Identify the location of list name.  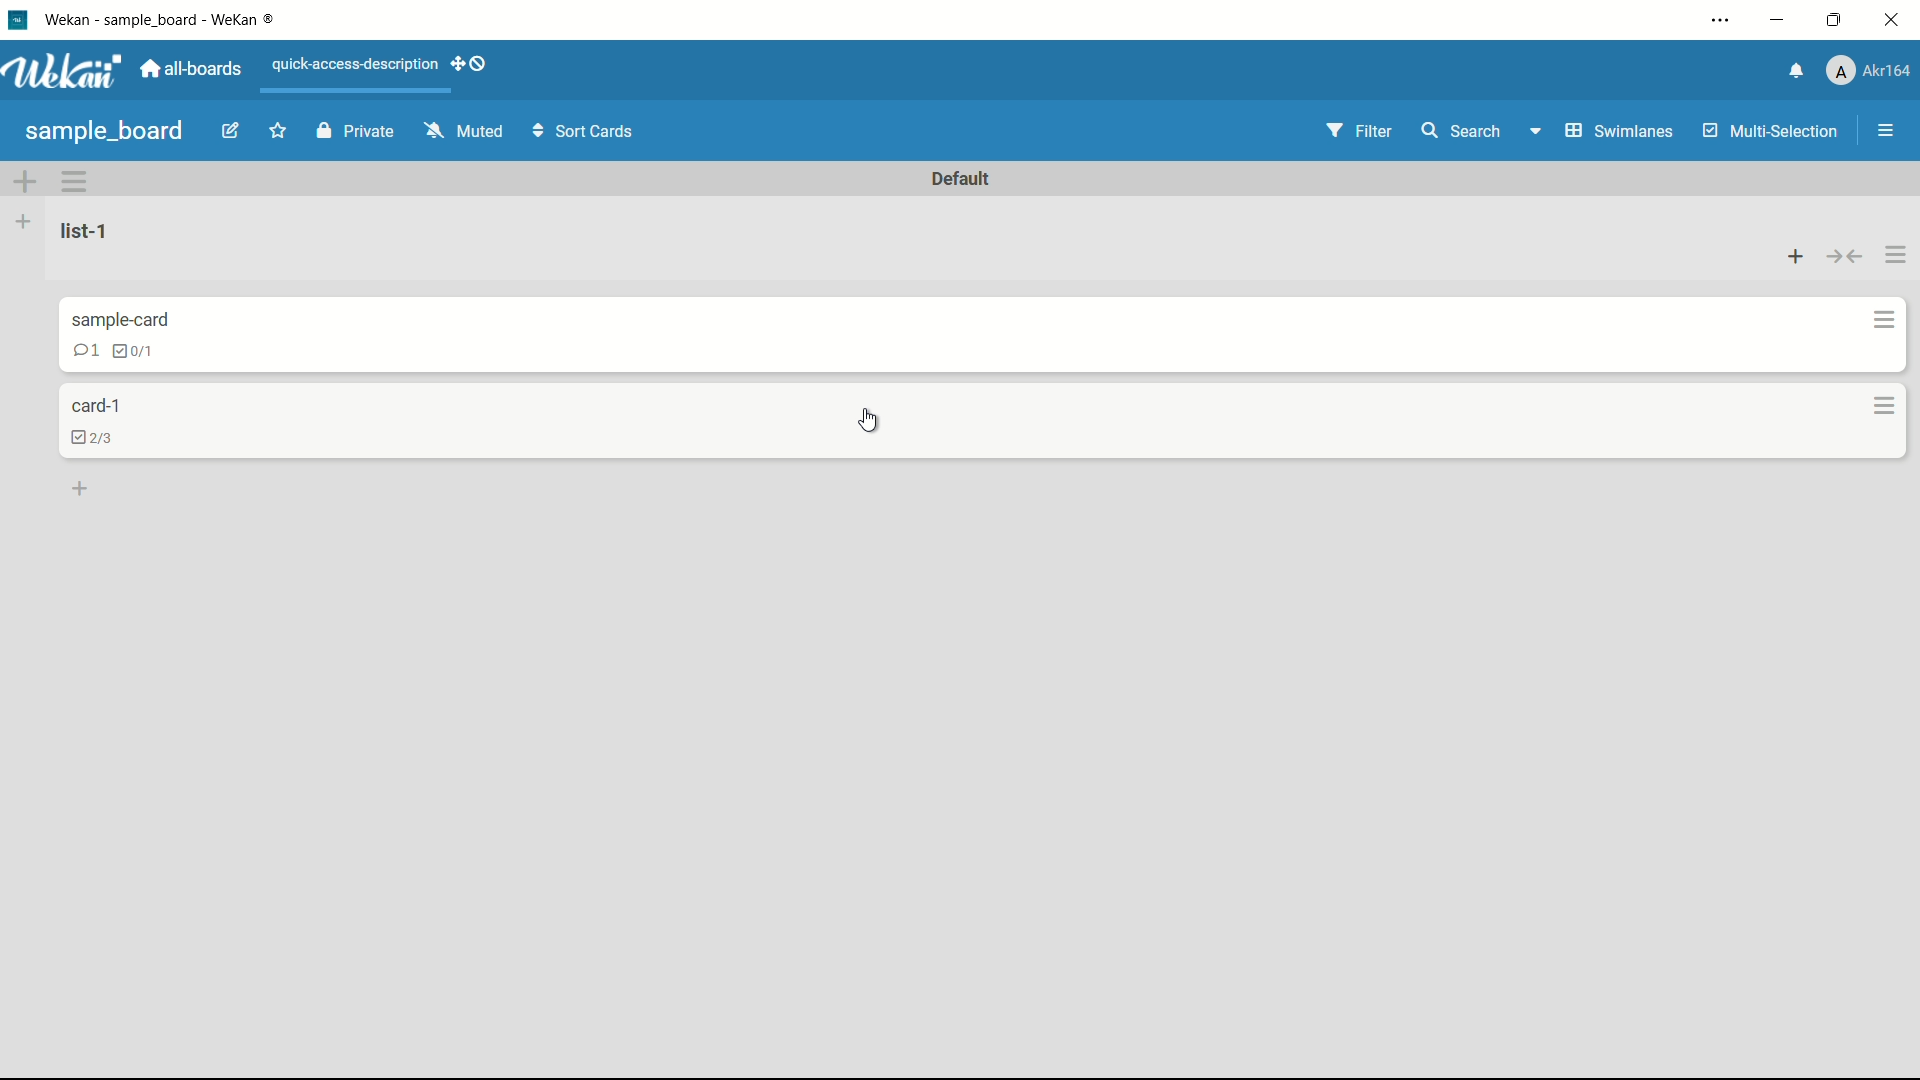
(91, 231).